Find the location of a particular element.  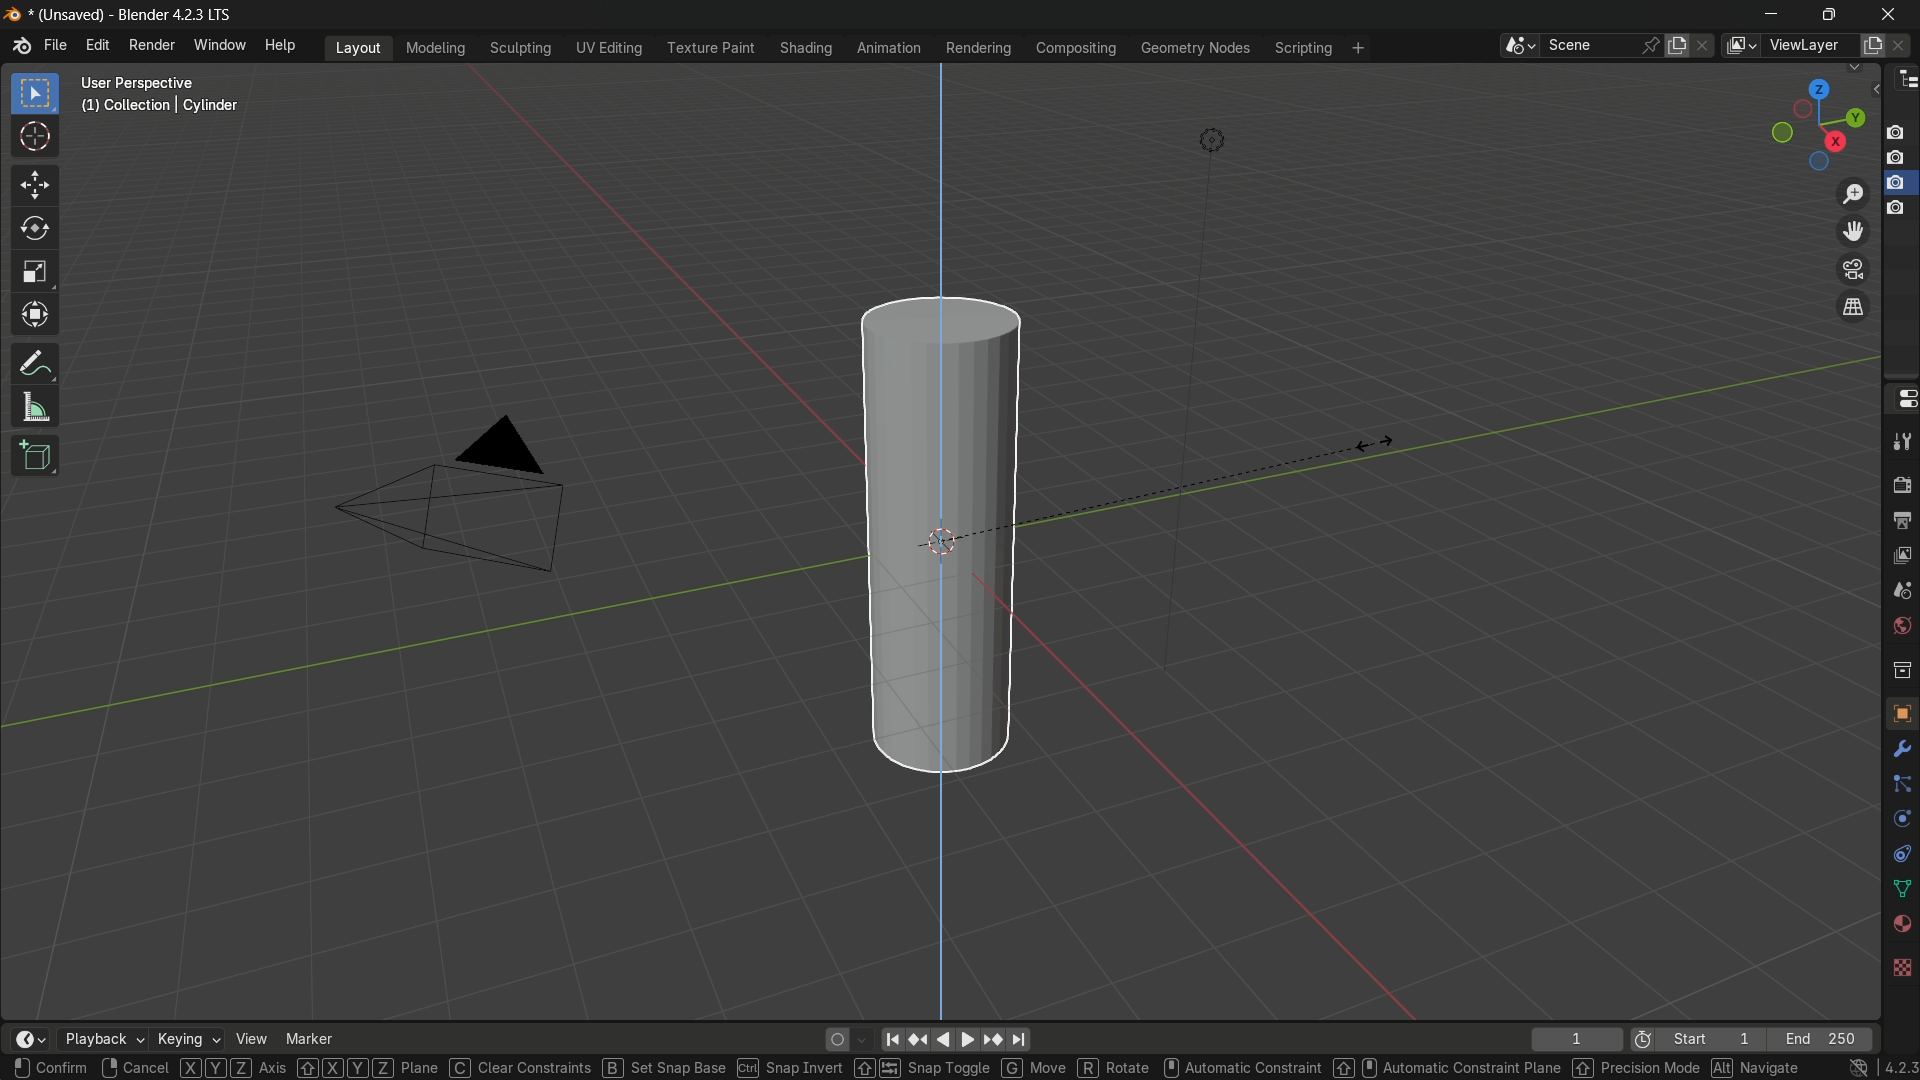

texture paint is located at coordinates (710, 48).